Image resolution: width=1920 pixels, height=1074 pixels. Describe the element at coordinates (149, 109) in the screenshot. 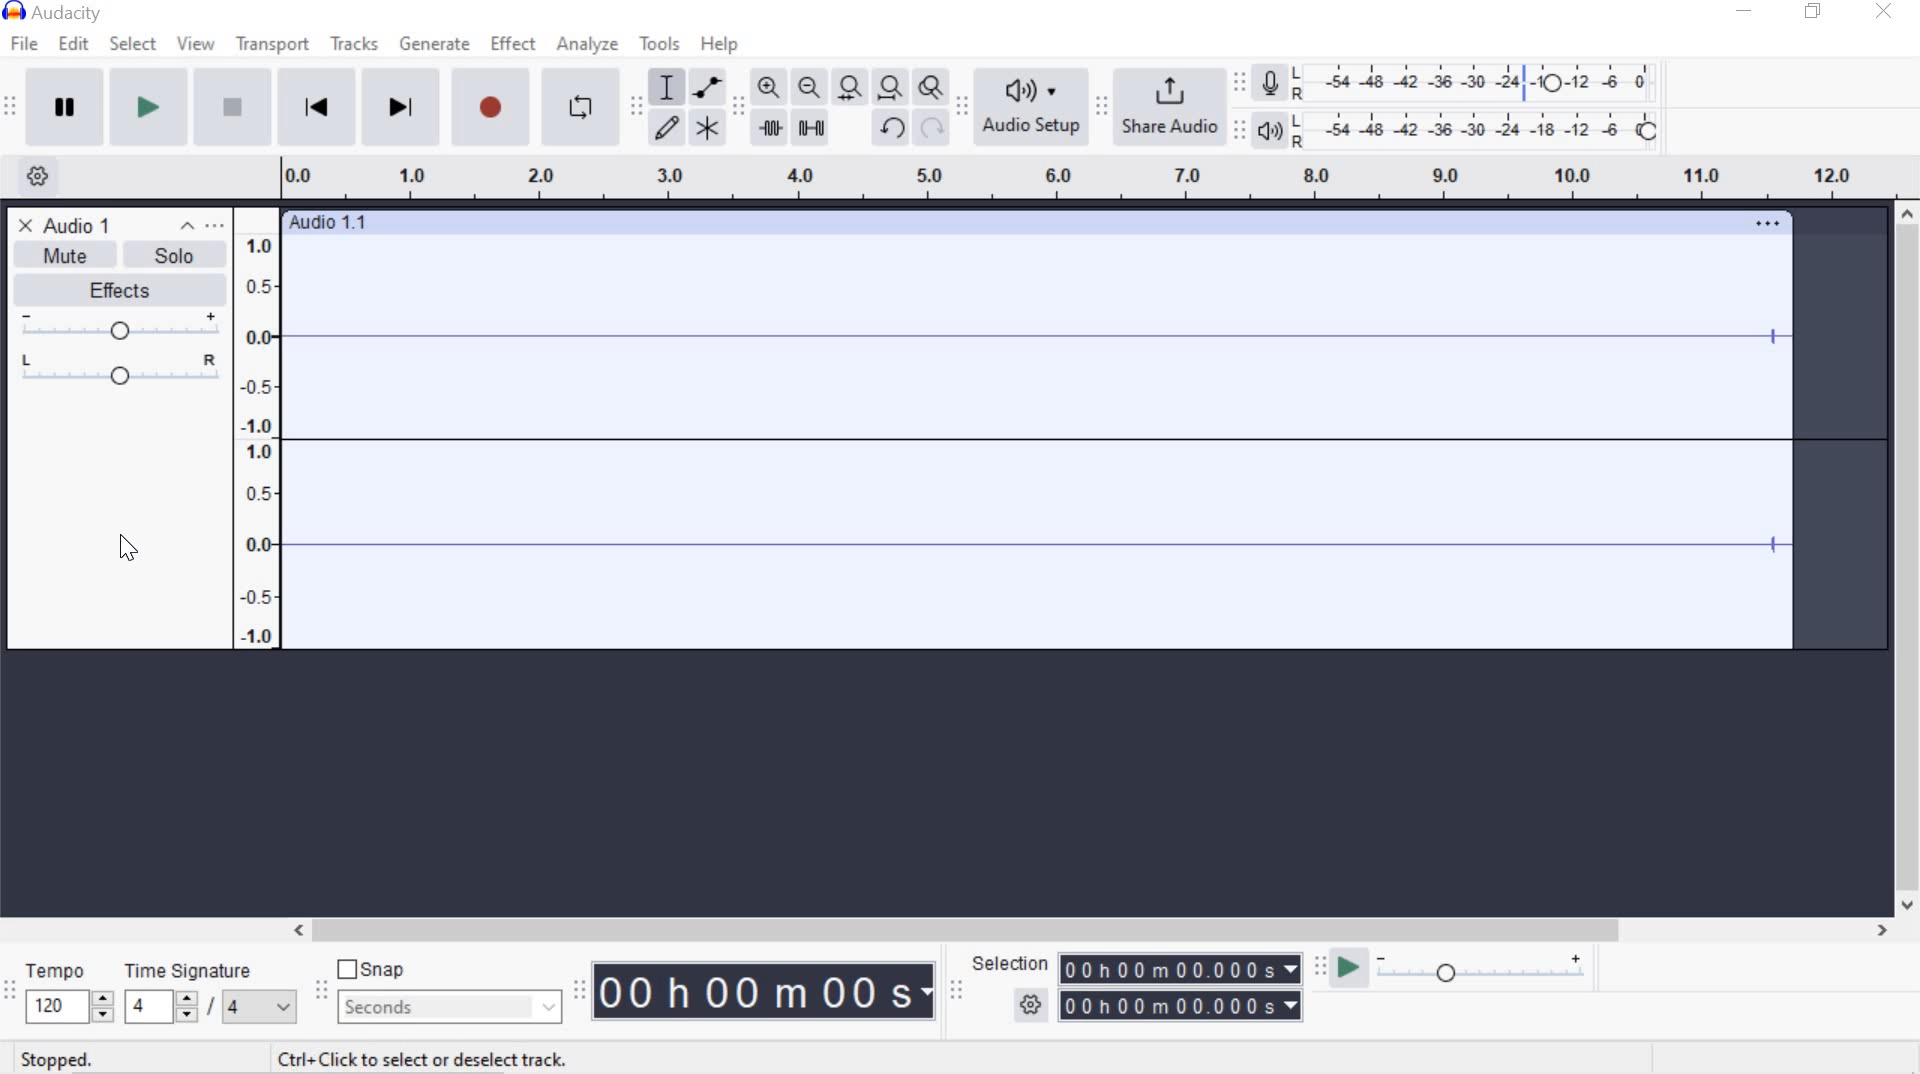

I see `Play` at that location.